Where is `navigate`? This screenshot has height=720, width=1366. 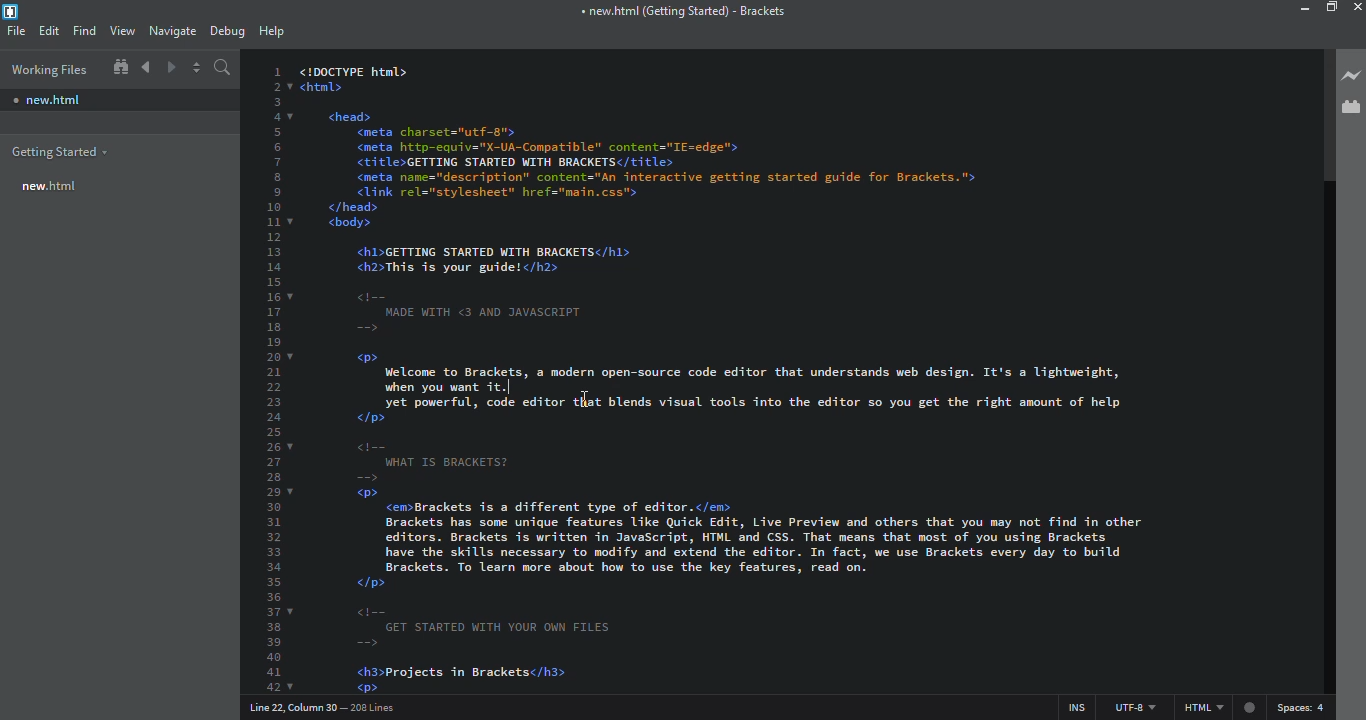
navigate is located at coordinates (173, 31).